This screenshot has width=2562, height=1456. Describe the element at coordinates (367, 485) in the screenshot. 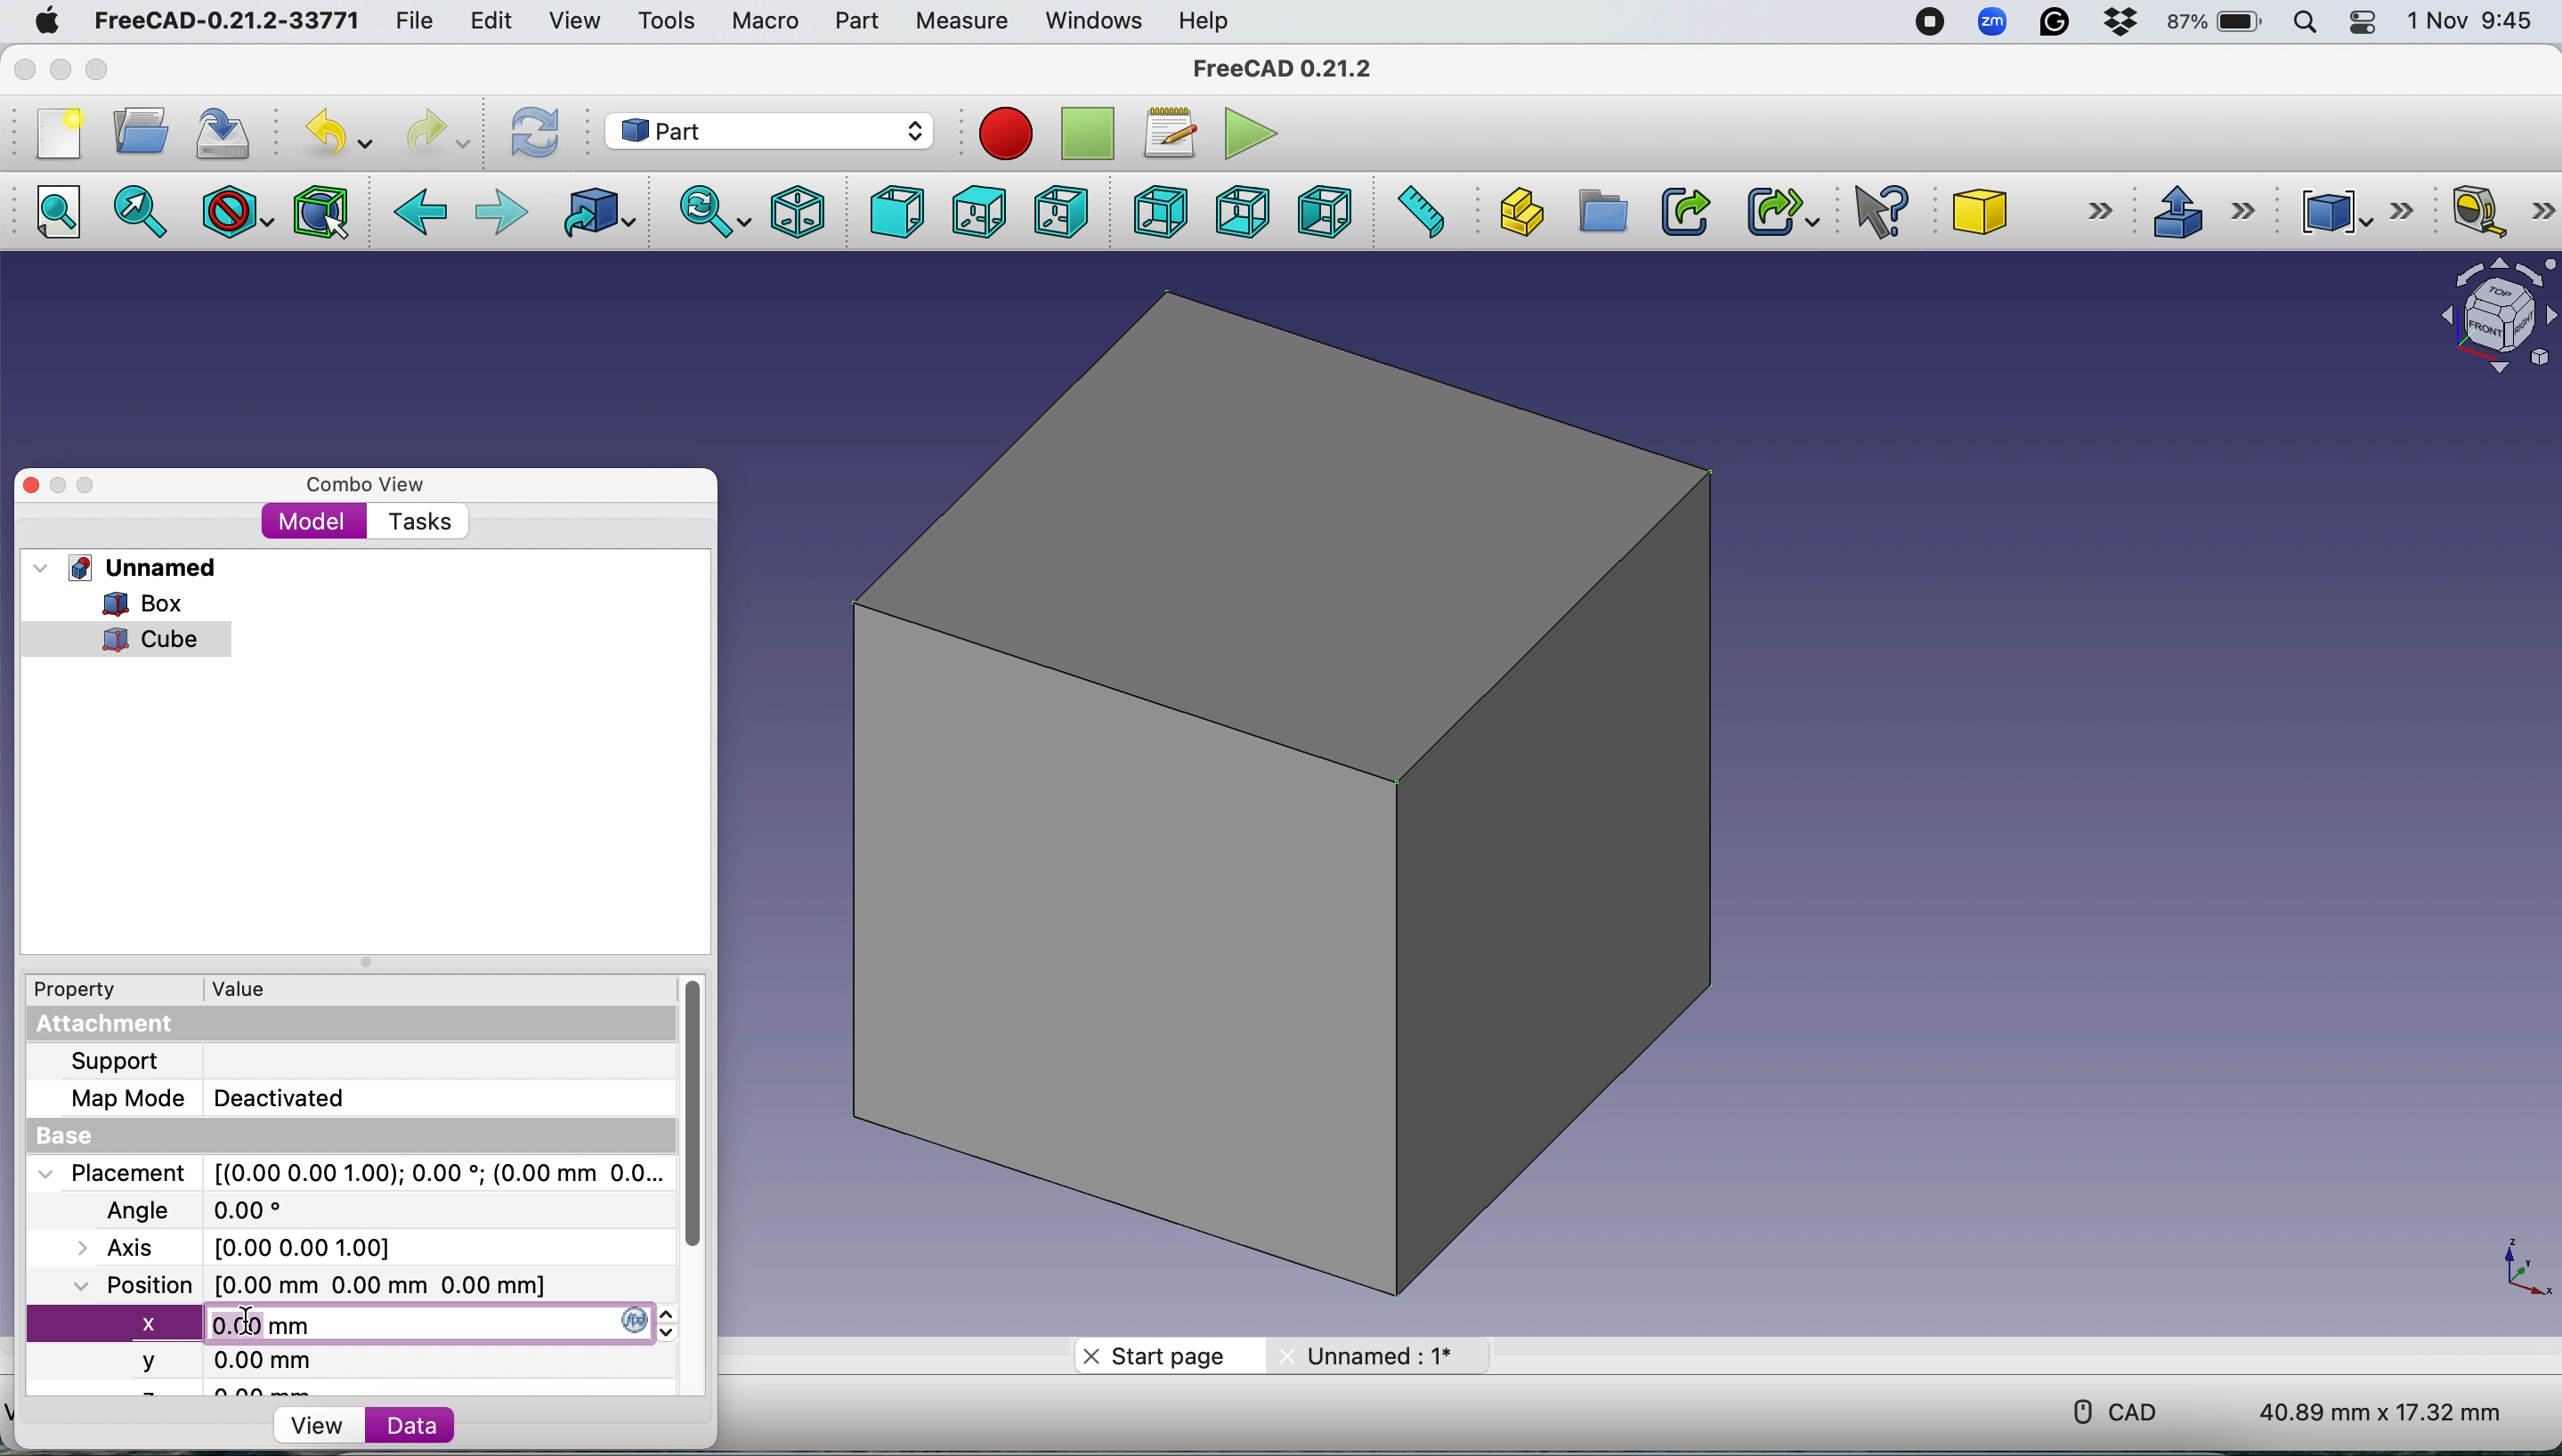

I see `Combo view` at that location.